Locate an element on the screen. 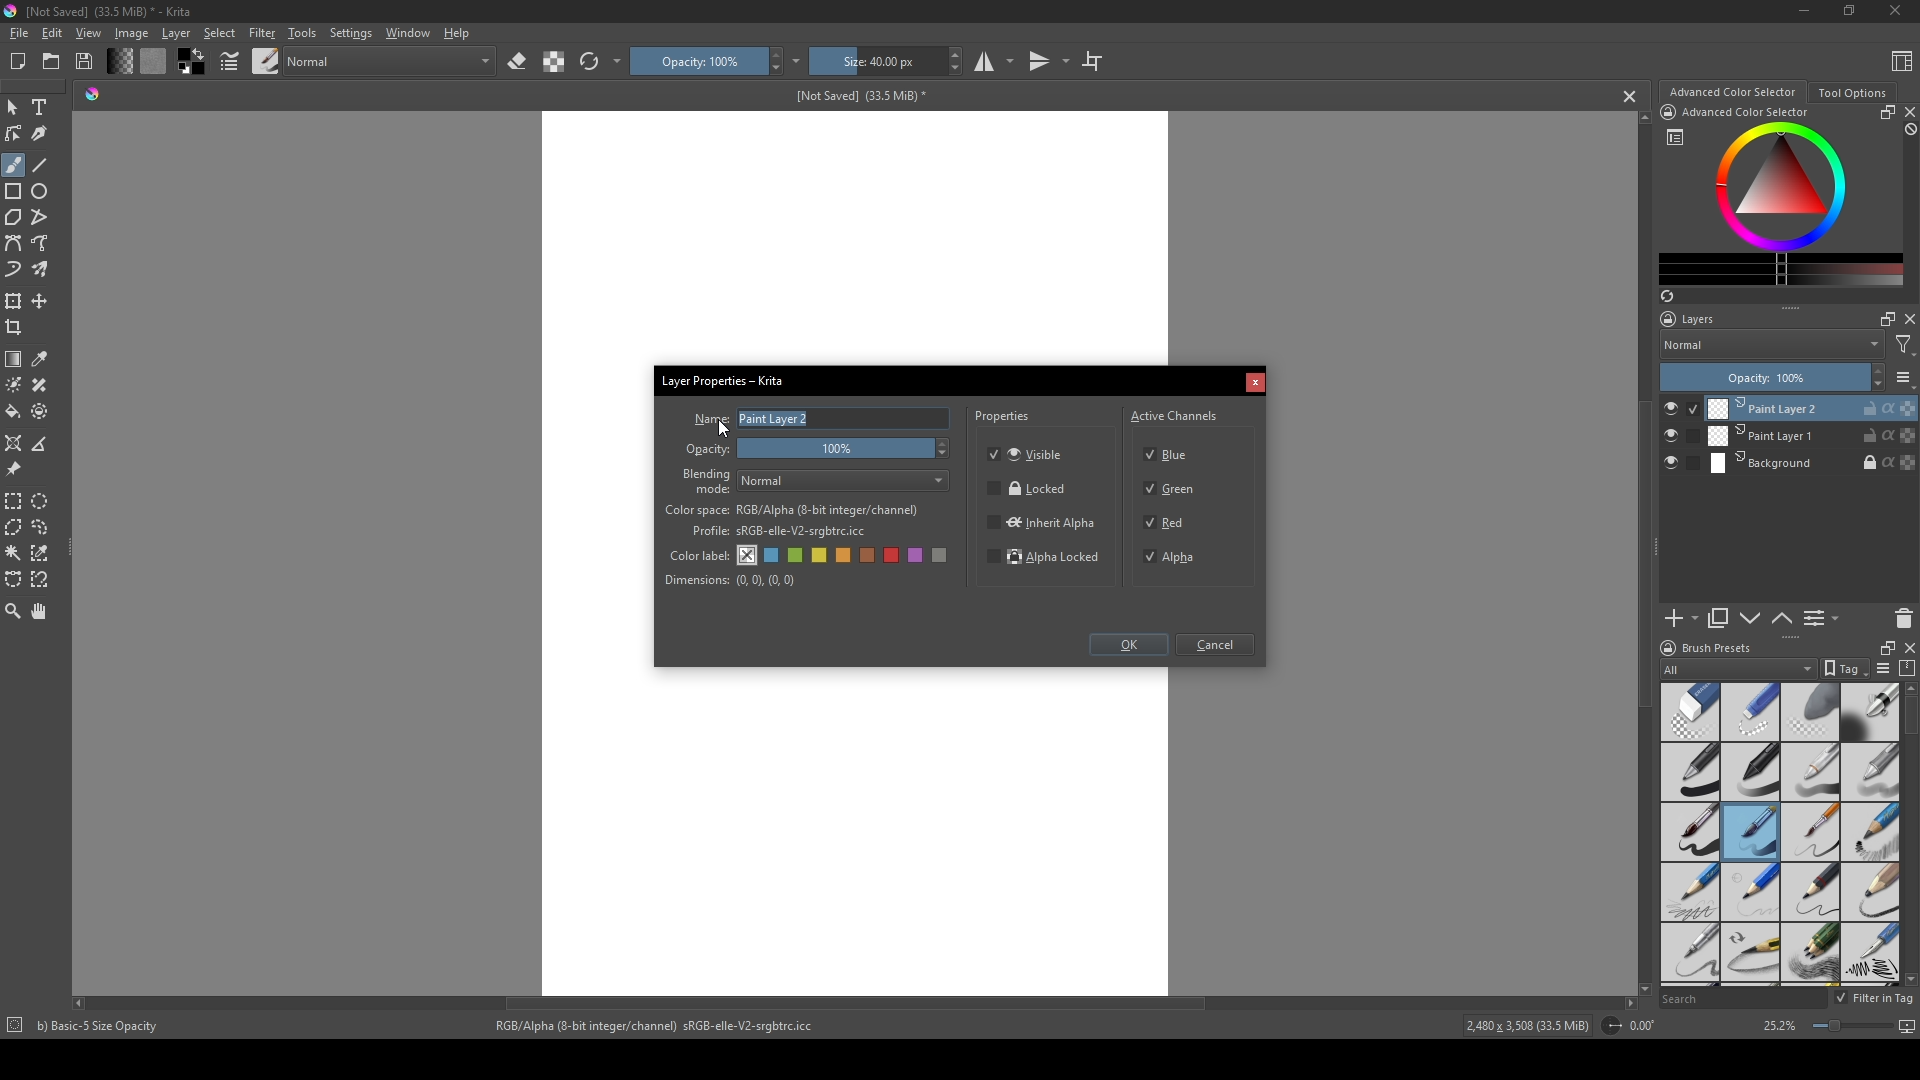 The image size is (1920, 1080). brown is located at coordinates (870, 555).